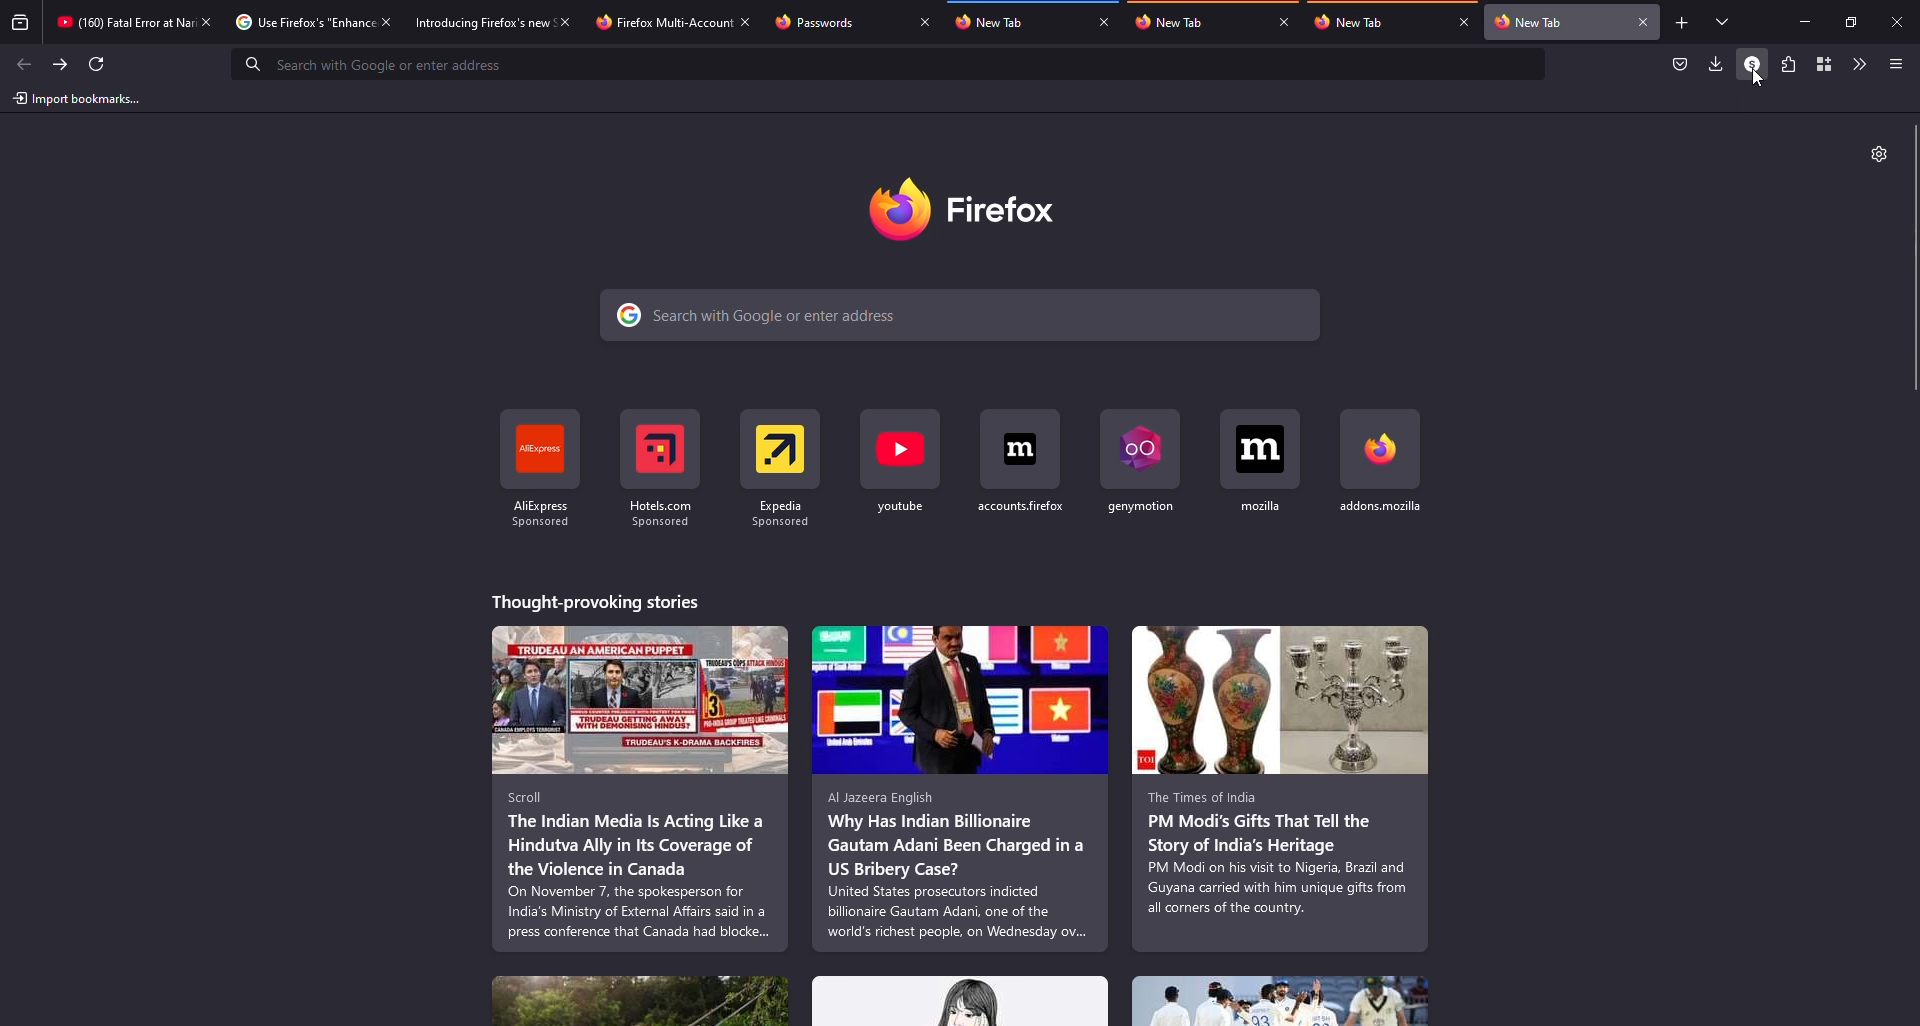 The width and height of the screenshot is (1920, 1026). I want to click on shortcut, so click(1021, 462).